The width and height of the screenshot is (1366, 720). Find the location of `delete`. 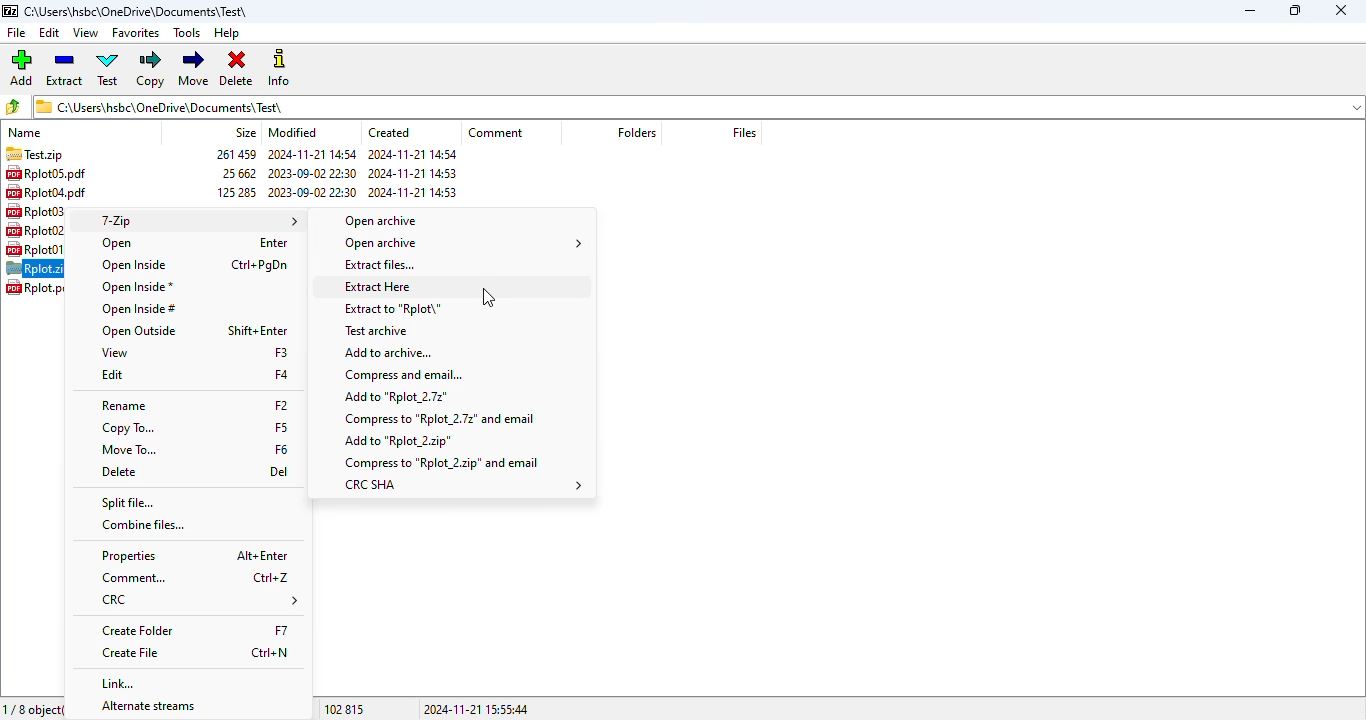

delete is located at coordinates (237, 68).